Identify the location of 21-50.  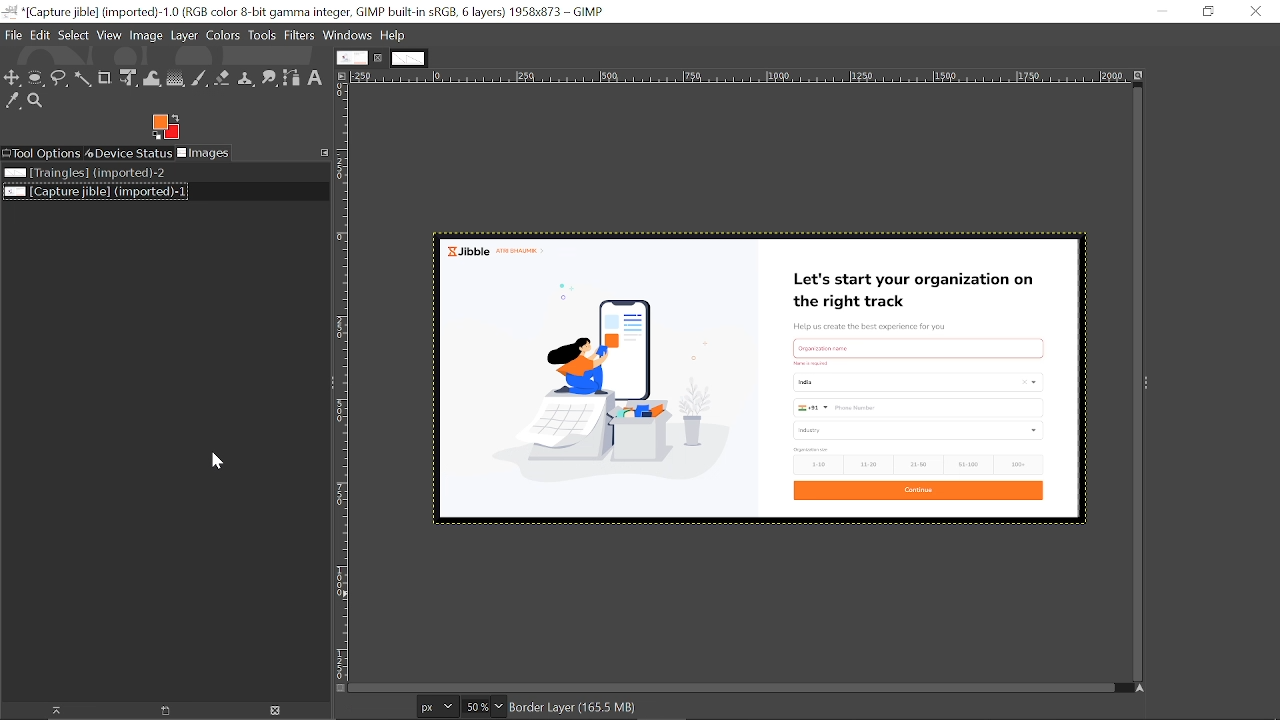
(919, 463).